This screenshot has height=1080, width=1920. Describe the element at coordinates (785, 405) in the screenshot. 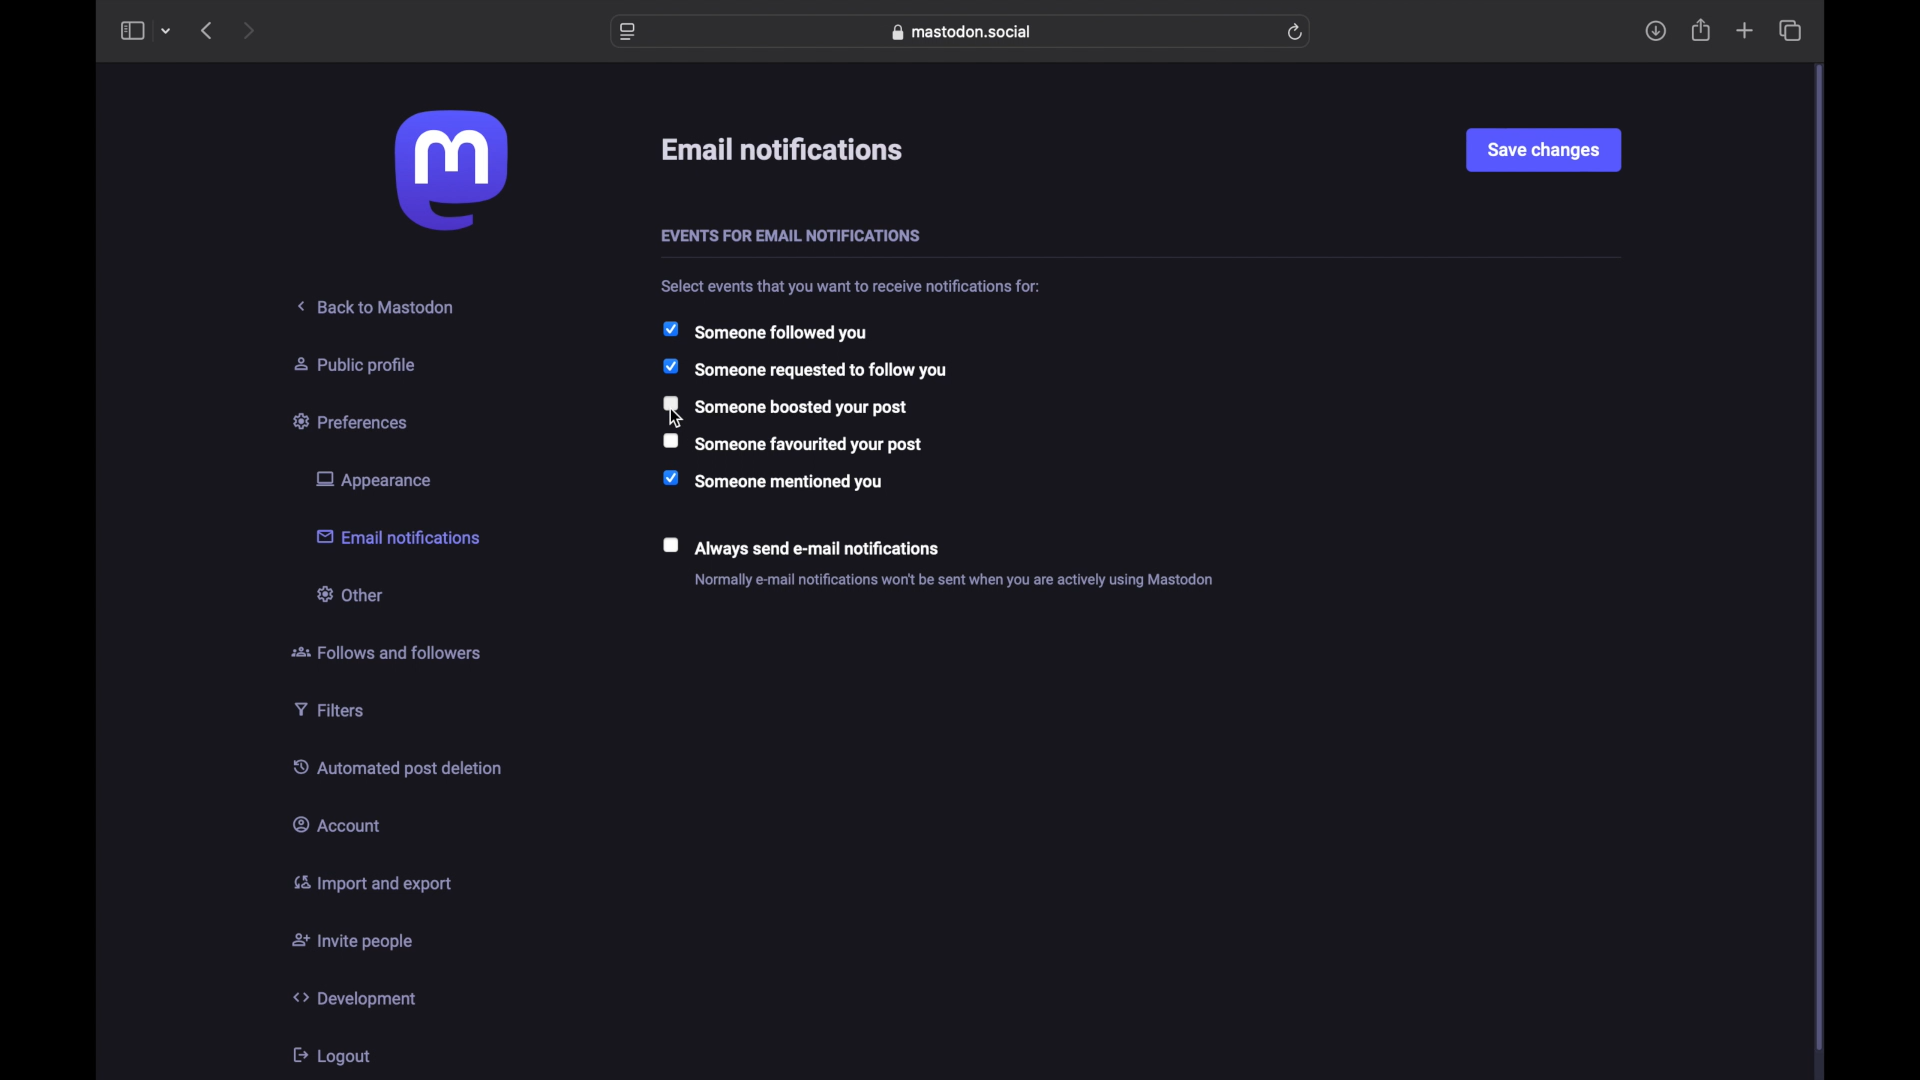

I see `checkbox` at that location.